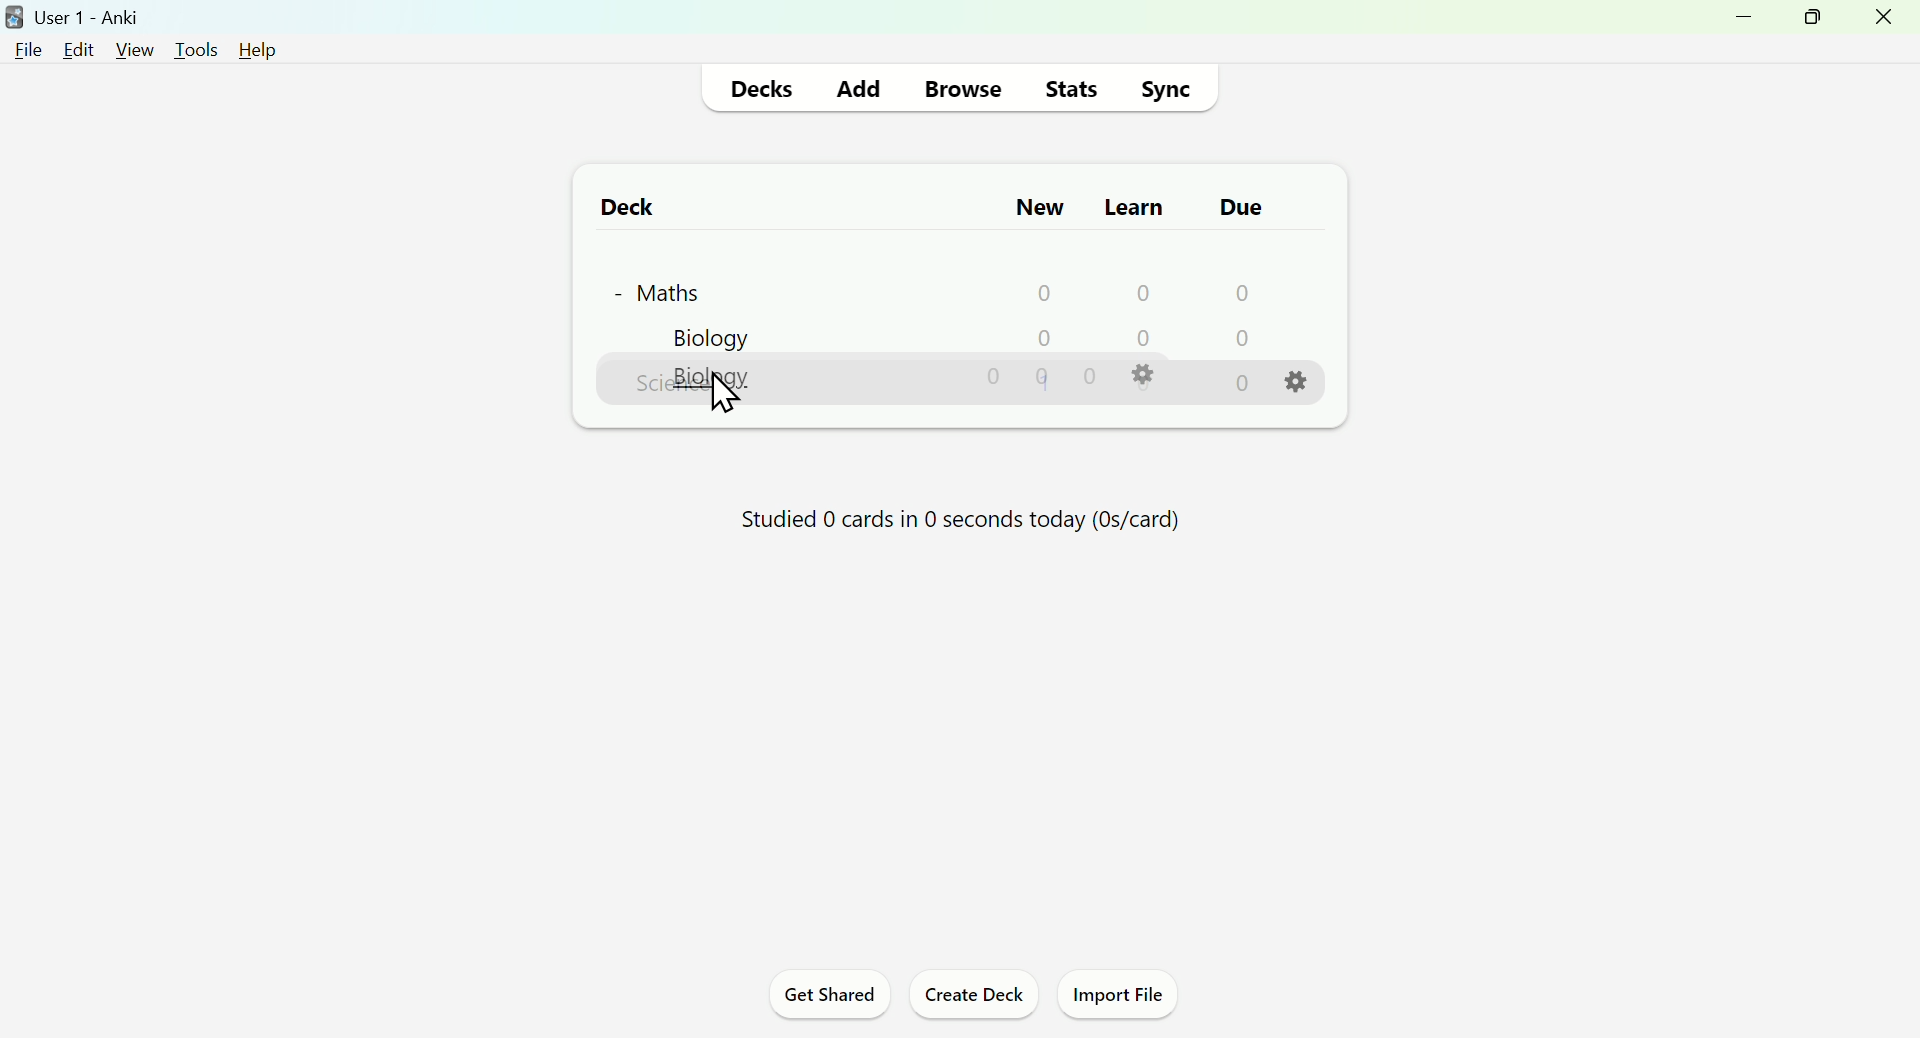 This screenshot has width=1920, height=1038. What do you see at coordinates (1884, 21) in the screenshot?
I see `close` at bounding box center [1884, 21].